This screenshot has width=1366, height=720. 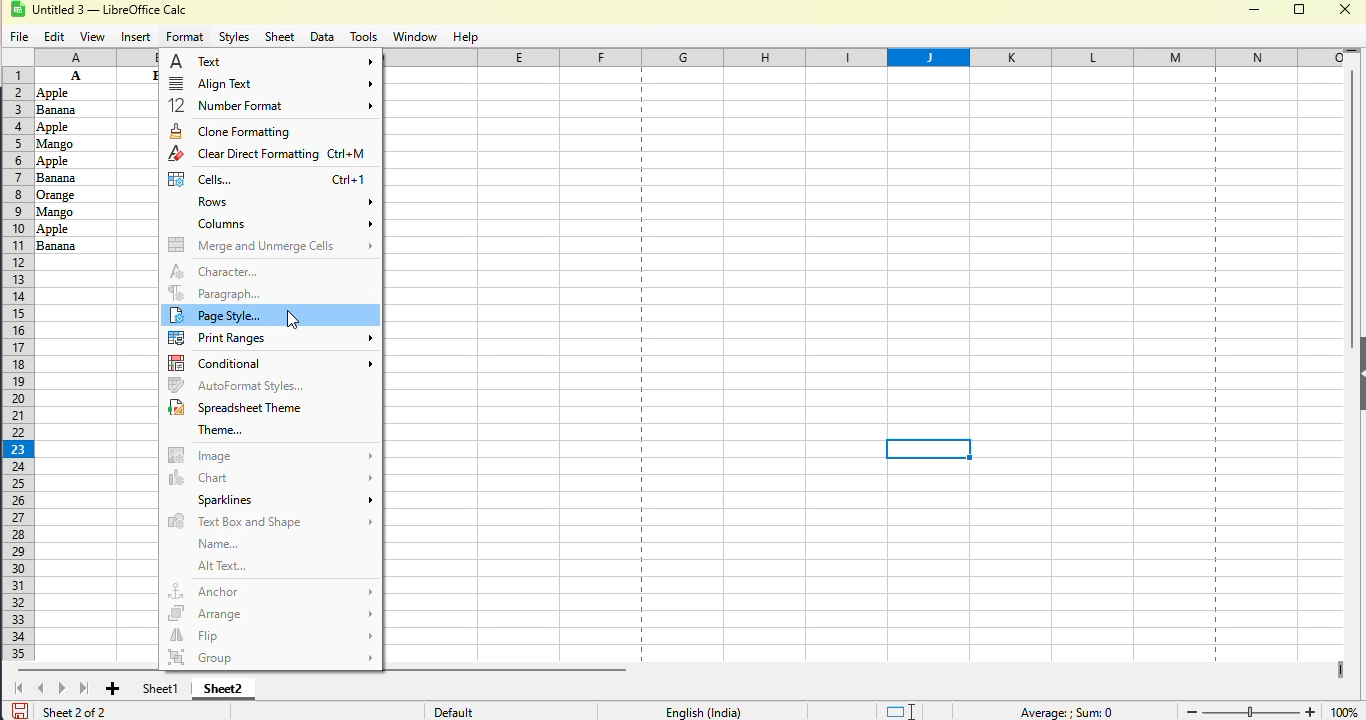 What do you see at coordinates (453, 712) in the screenshot?
I see `default` at bounding box center [453, 712].